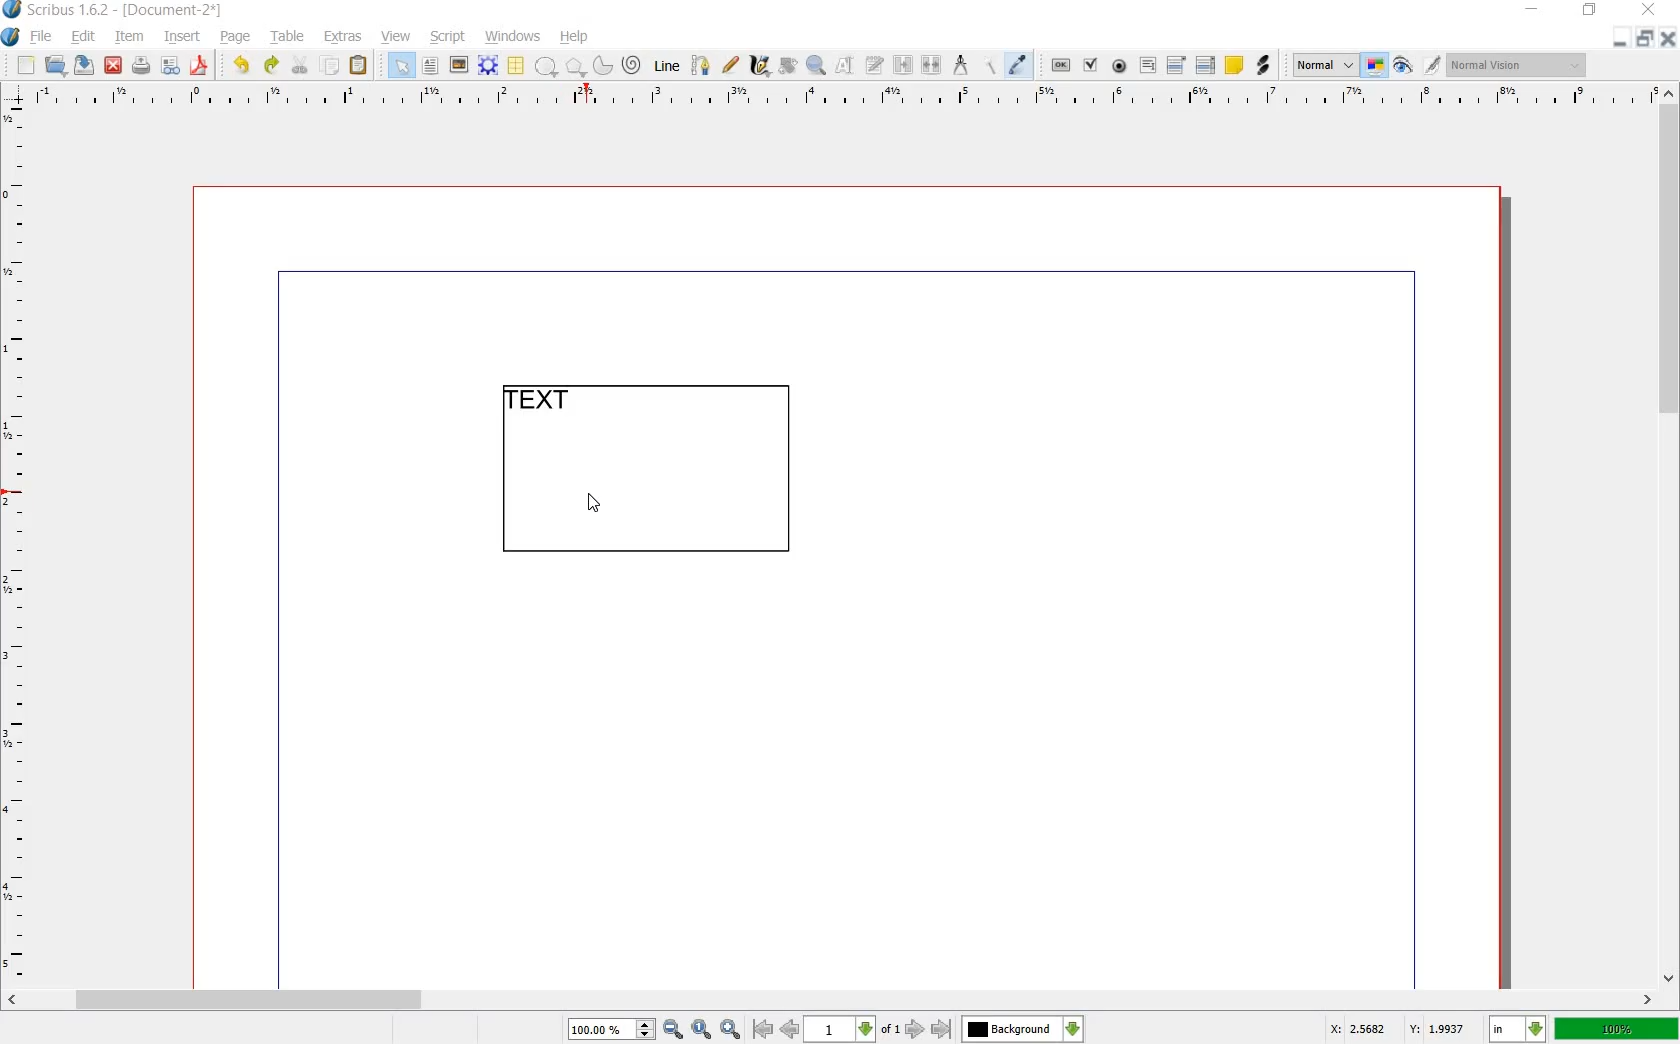  What do you see at coordinates (991, 64) in the screenshot?
I see `copy item properties` at bounding box center [991, 64].